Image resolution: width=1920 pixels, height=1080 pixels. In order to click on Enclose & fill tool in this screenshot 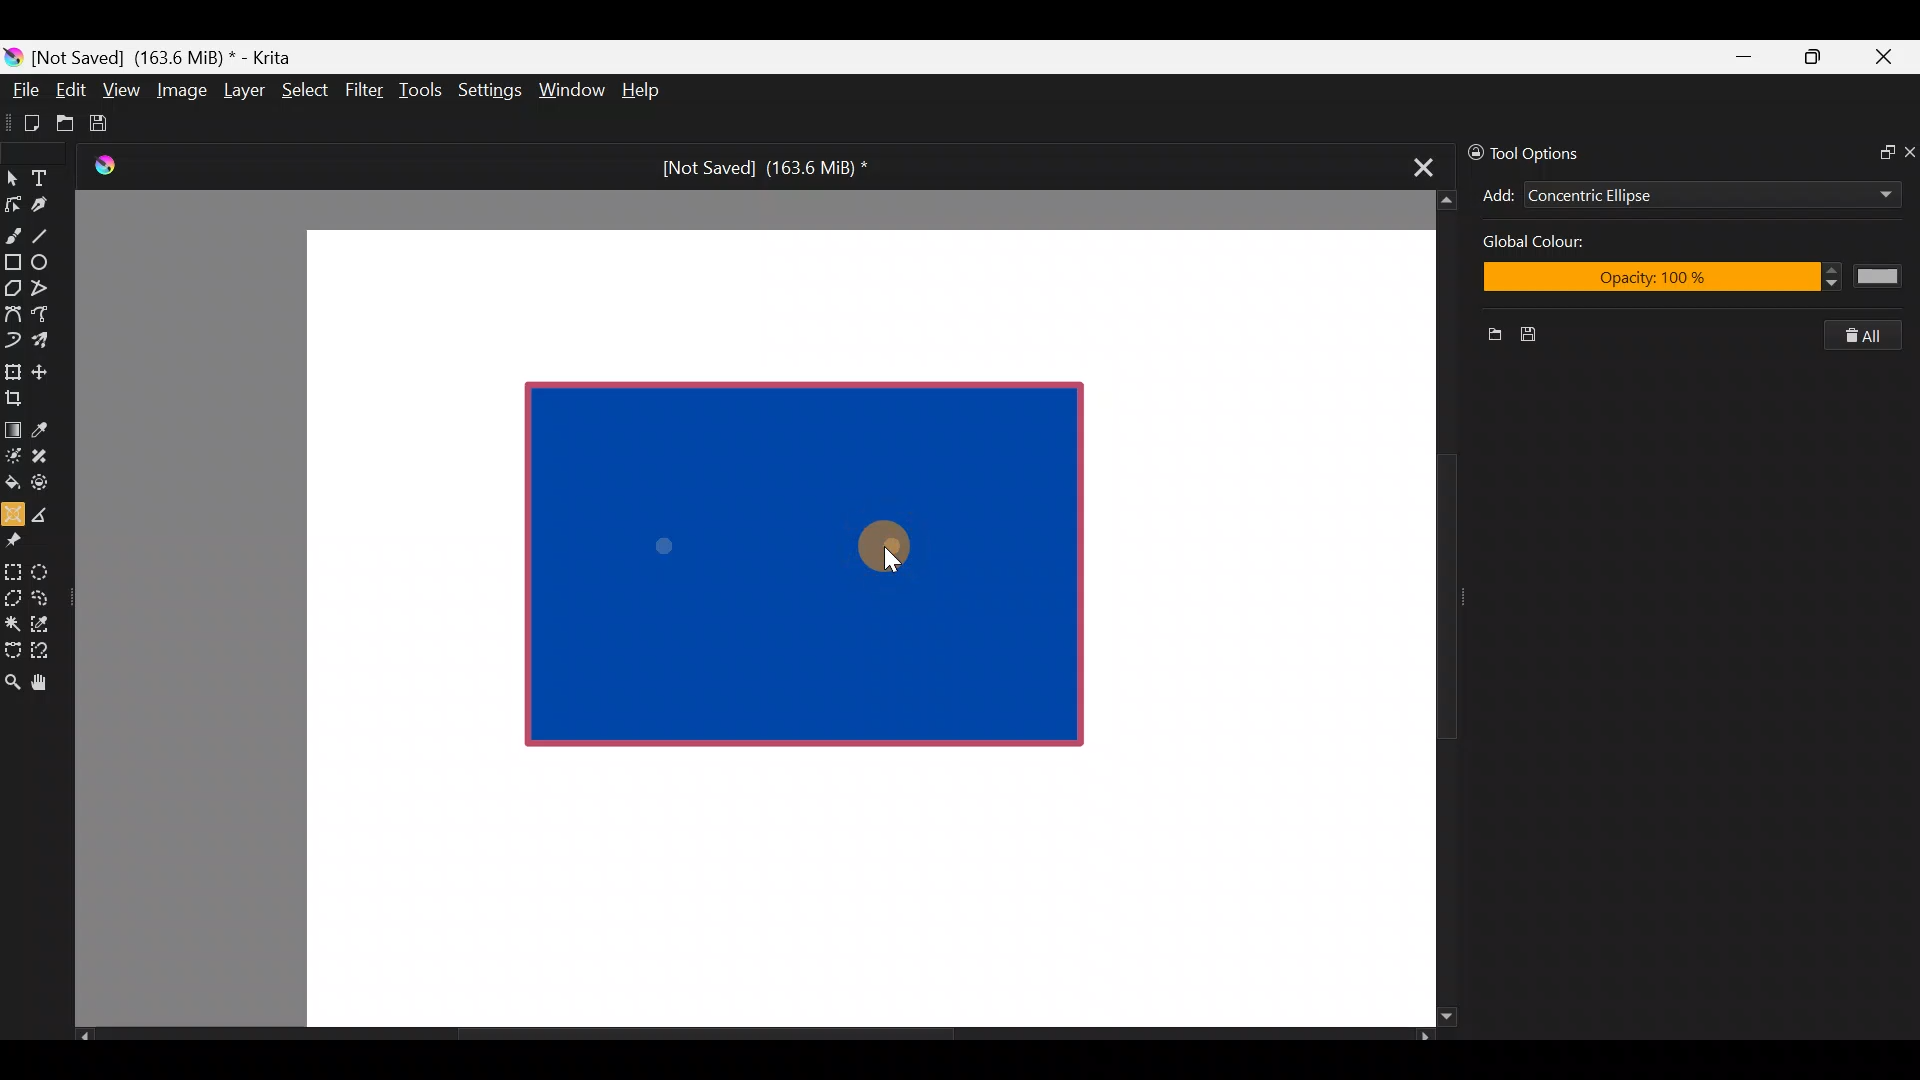, I will do `click(44, 479)`.